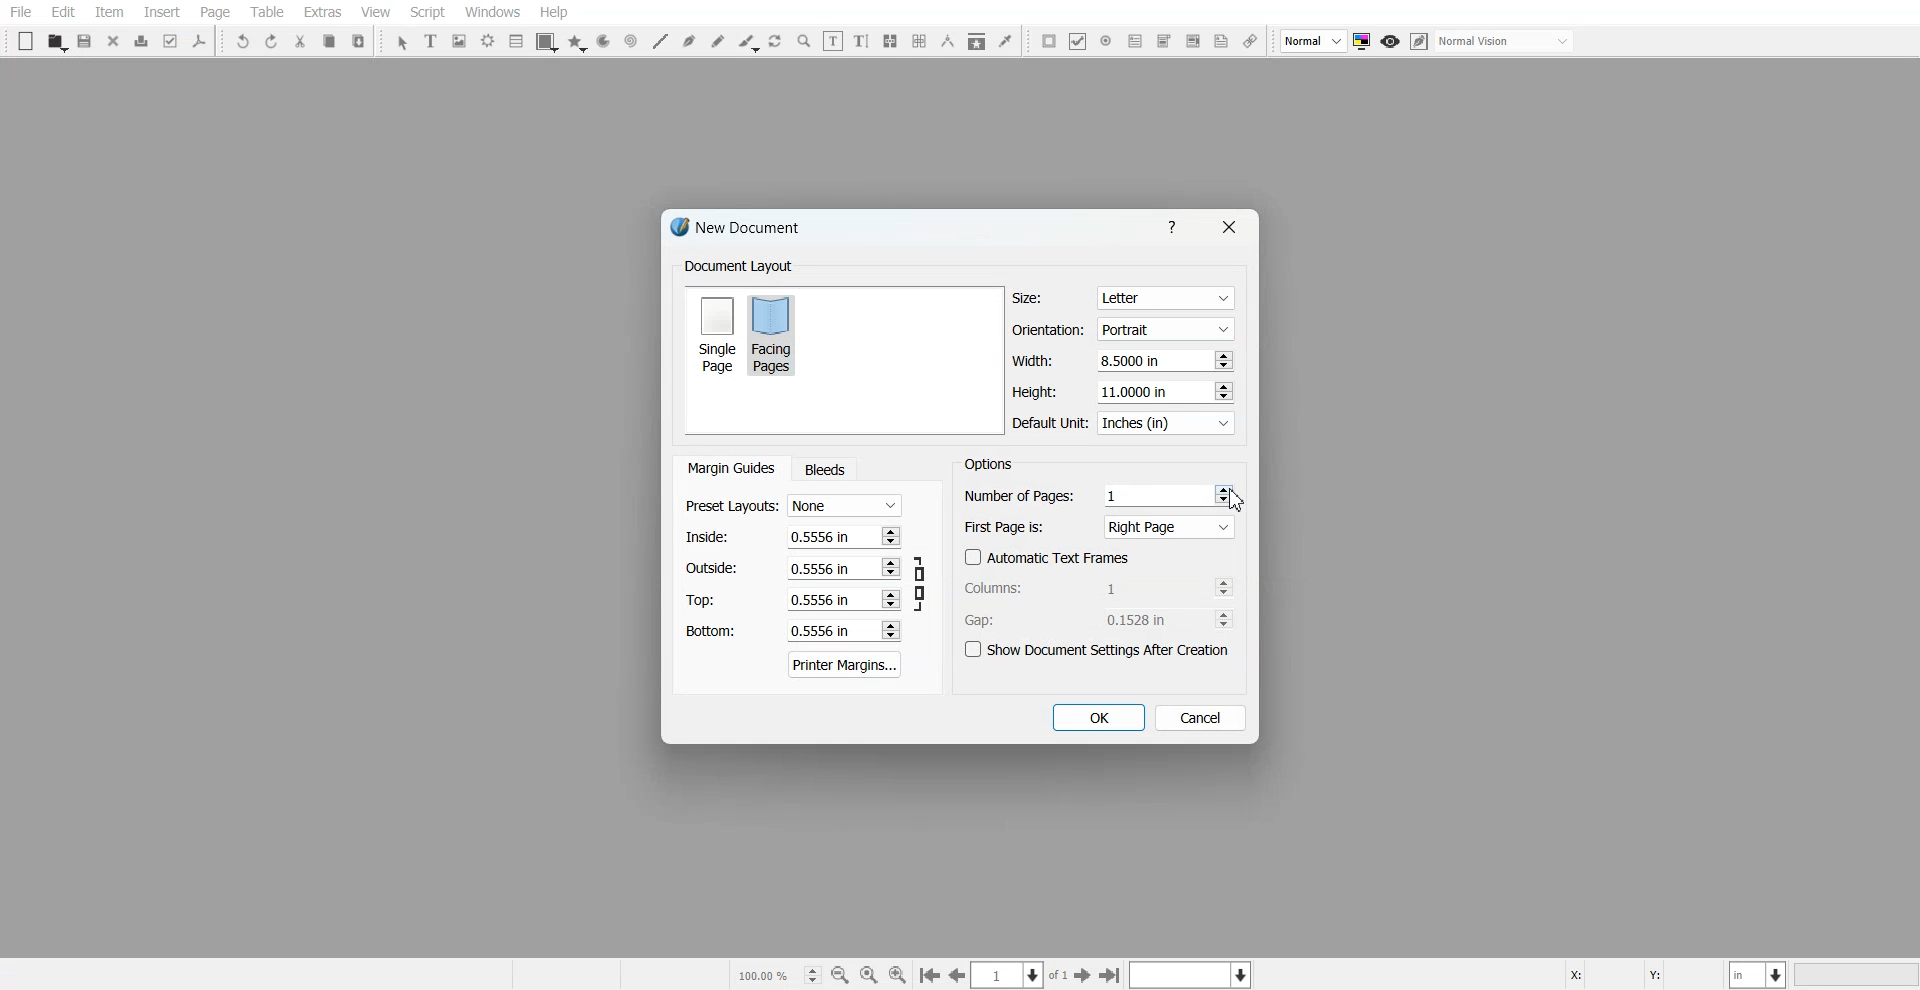 The height and width of the screenshot is (990, 1920). Describe the element at coordinates (833, 40) in the screenshot. I see `Edit contents of frame` at that location.